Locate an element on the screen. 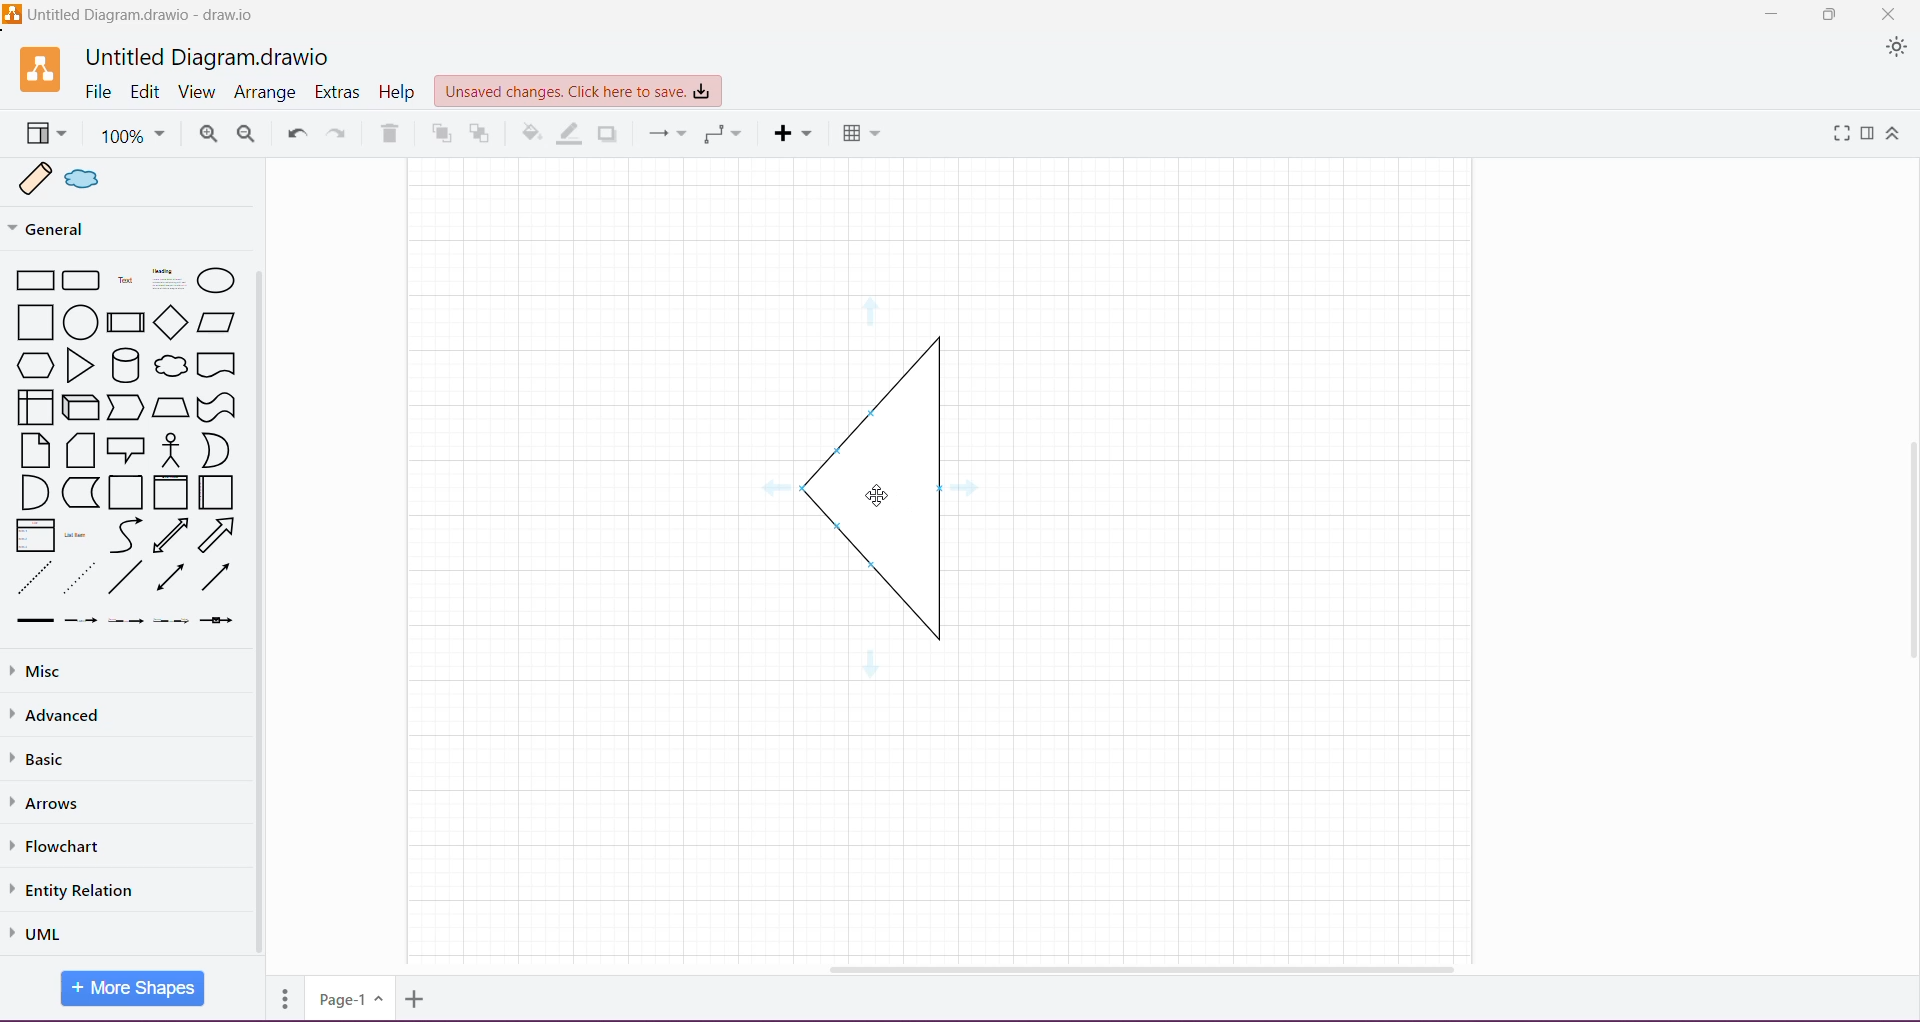  Pages is located at coordinates (283, 1000).